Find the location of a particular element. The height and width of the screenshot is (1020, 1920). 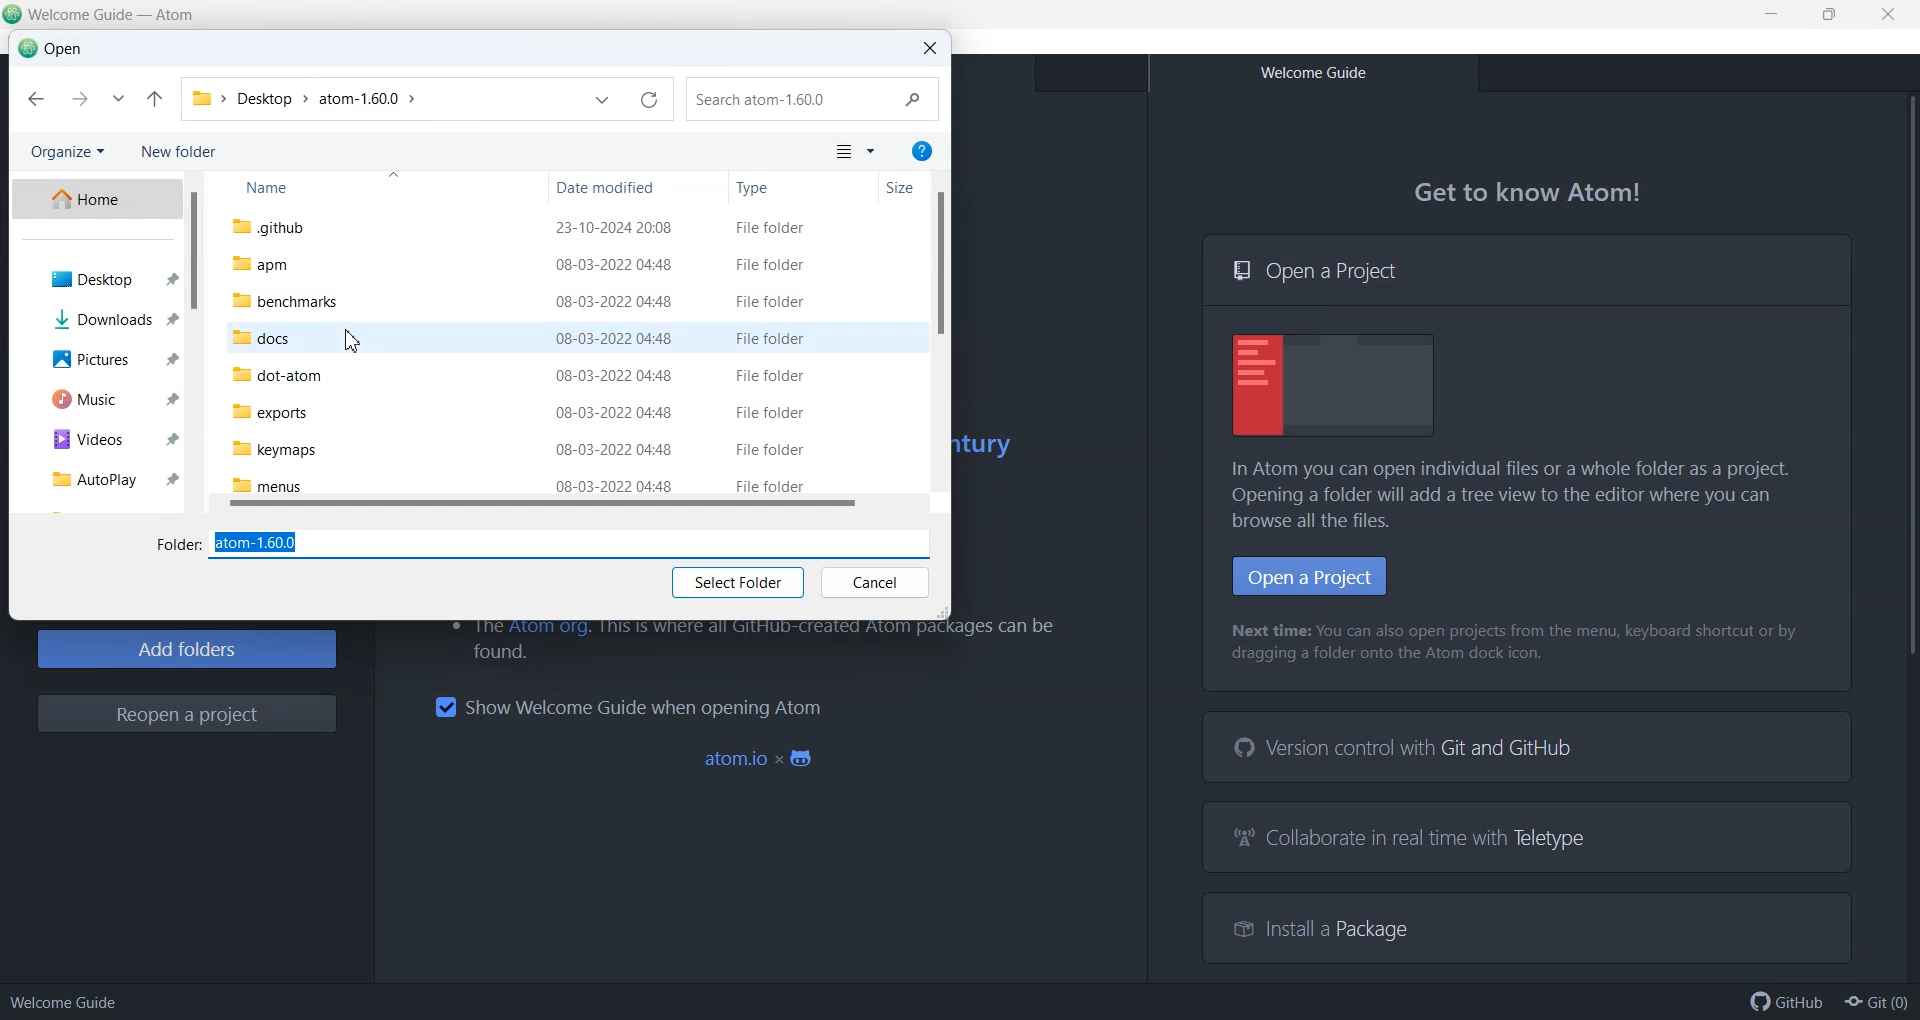

docs is located at coordinates (262, 339).